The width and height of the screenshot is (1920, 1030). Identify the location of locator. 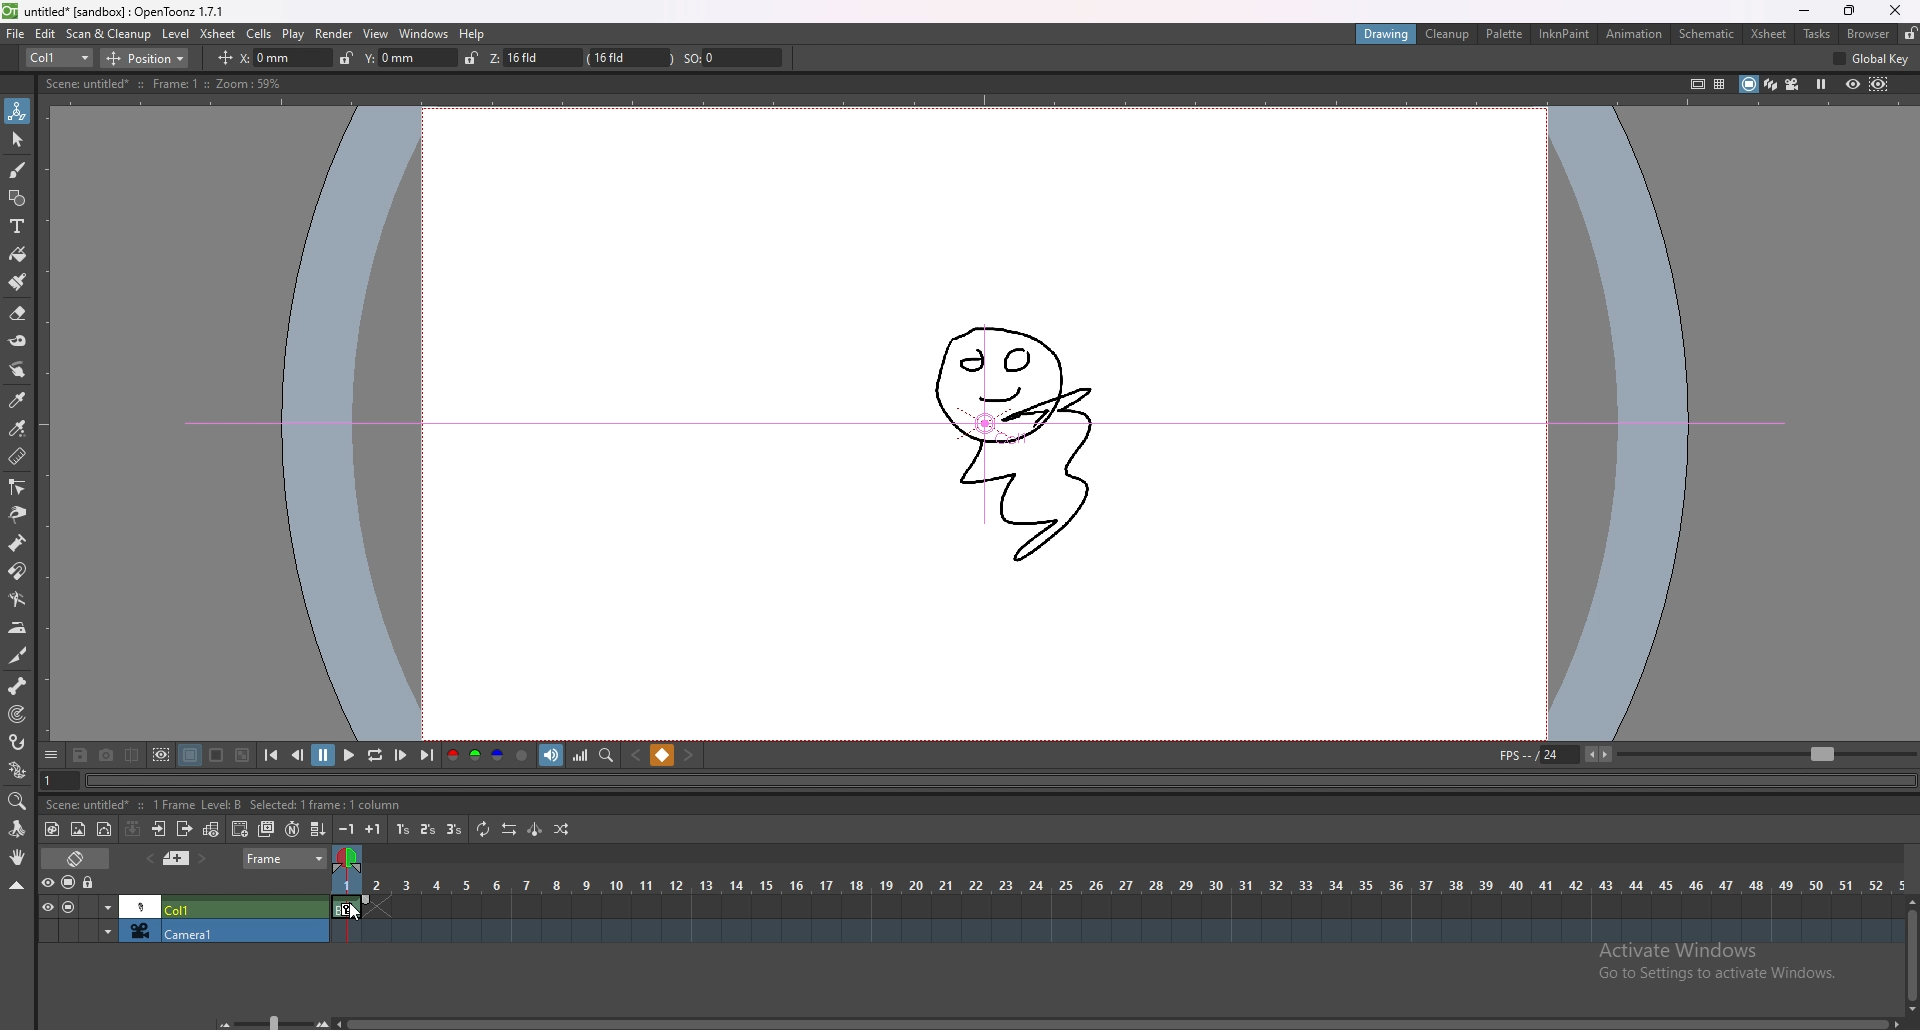
(607, 755).